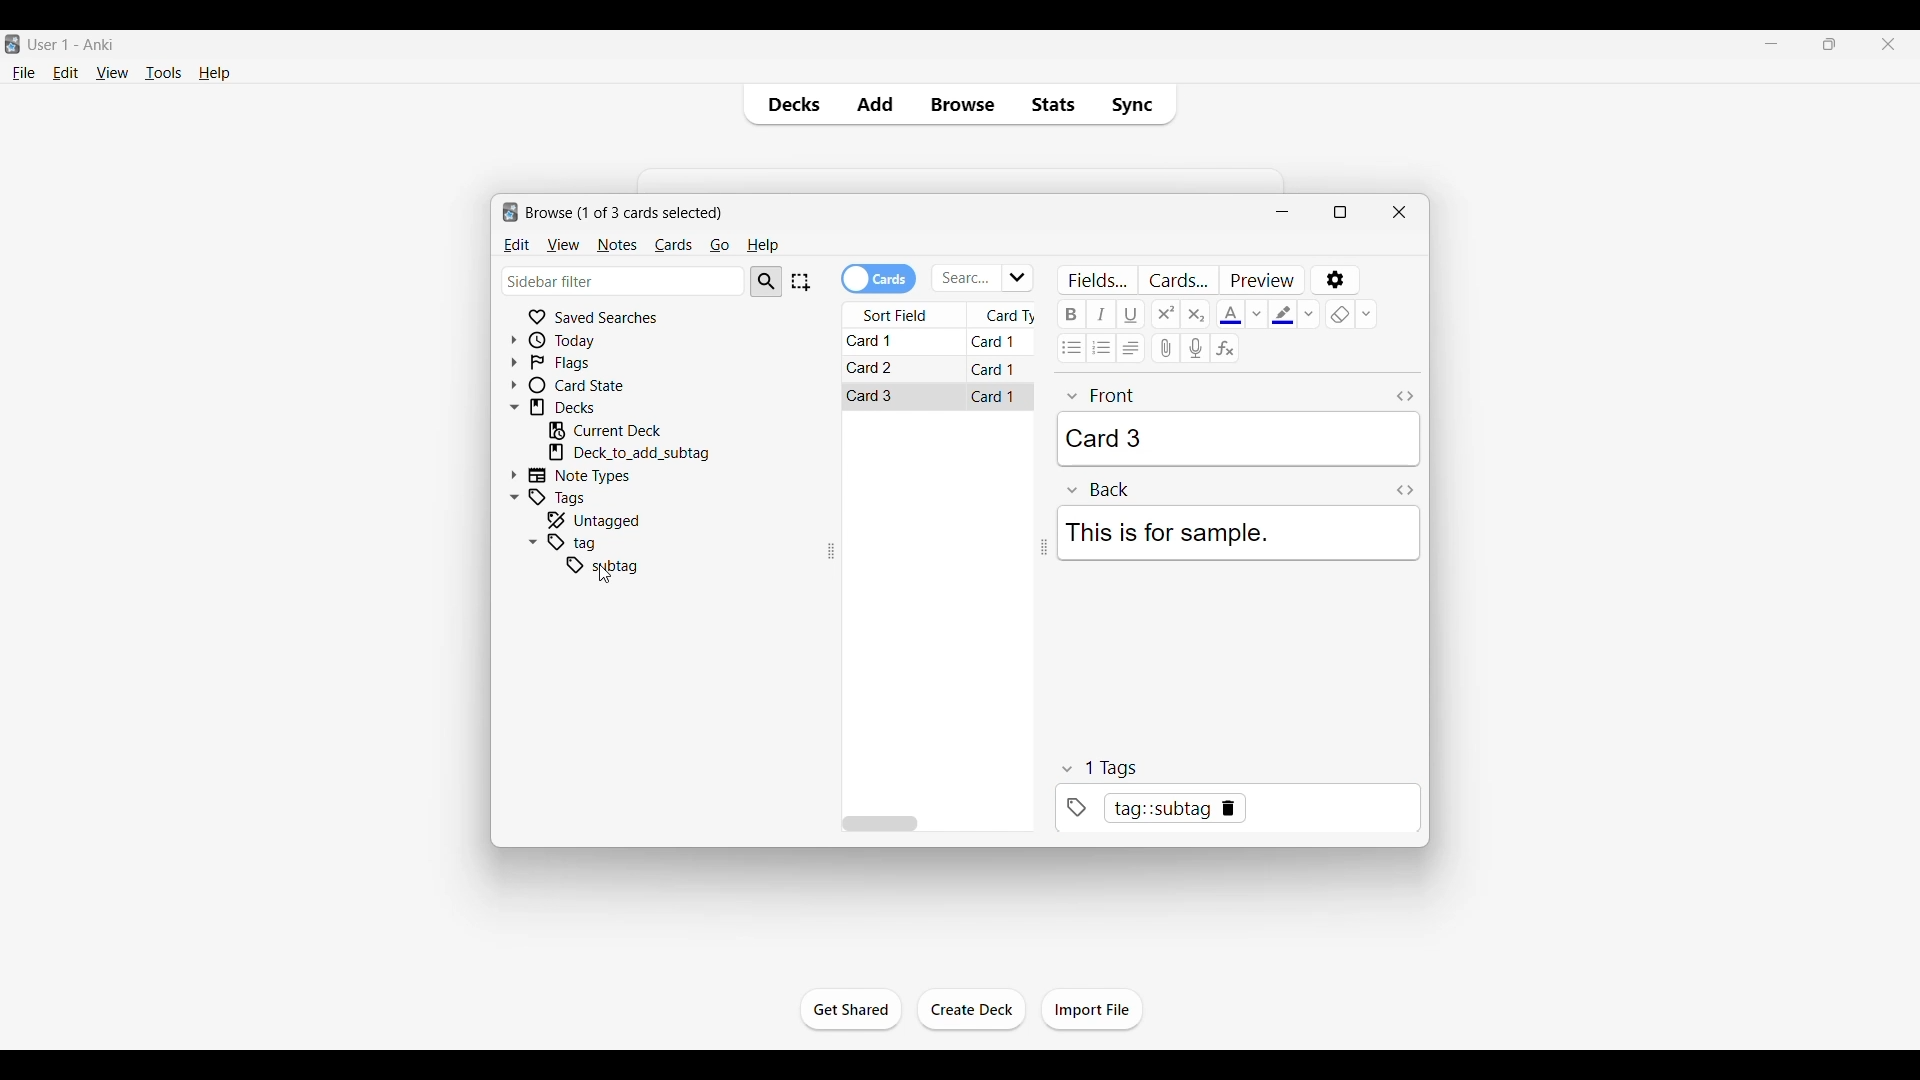 The width and height of the screenshot is (1920, 1080). I want to click on Click to go to Today, so click(592, 340).